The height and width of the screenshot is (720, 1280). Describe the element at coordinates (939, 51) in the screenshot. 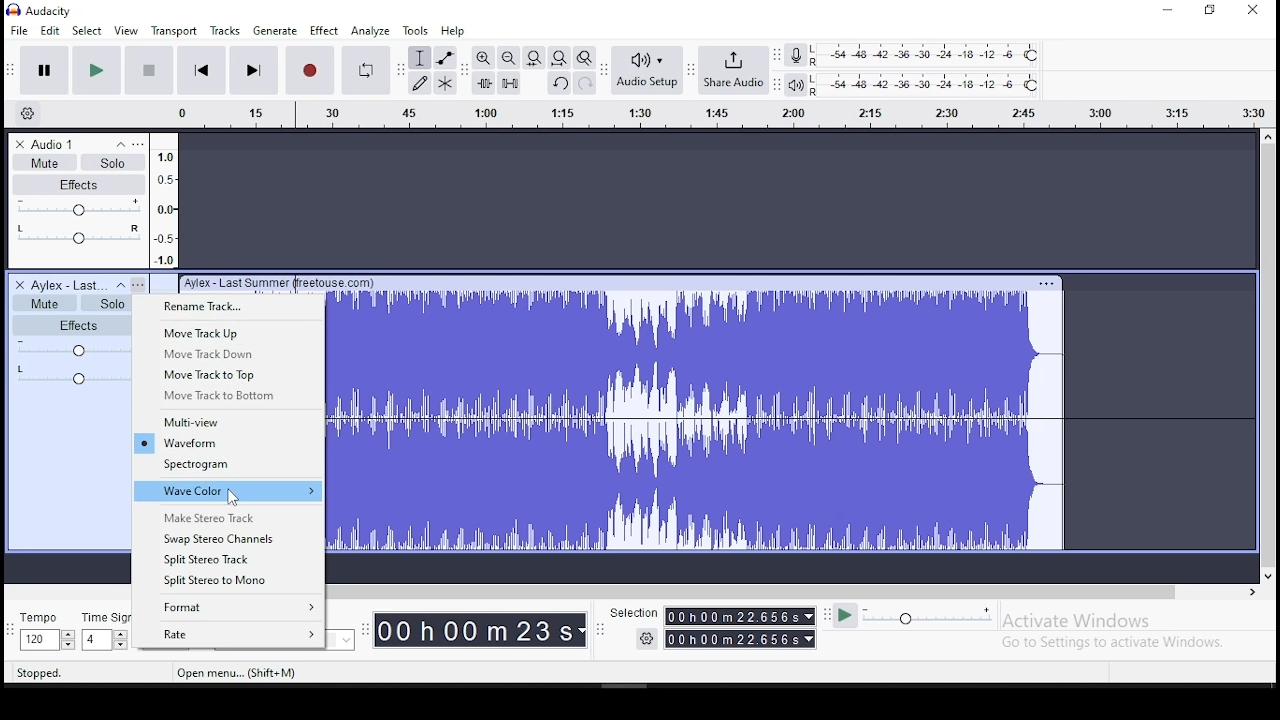

I see `record level` at that location.